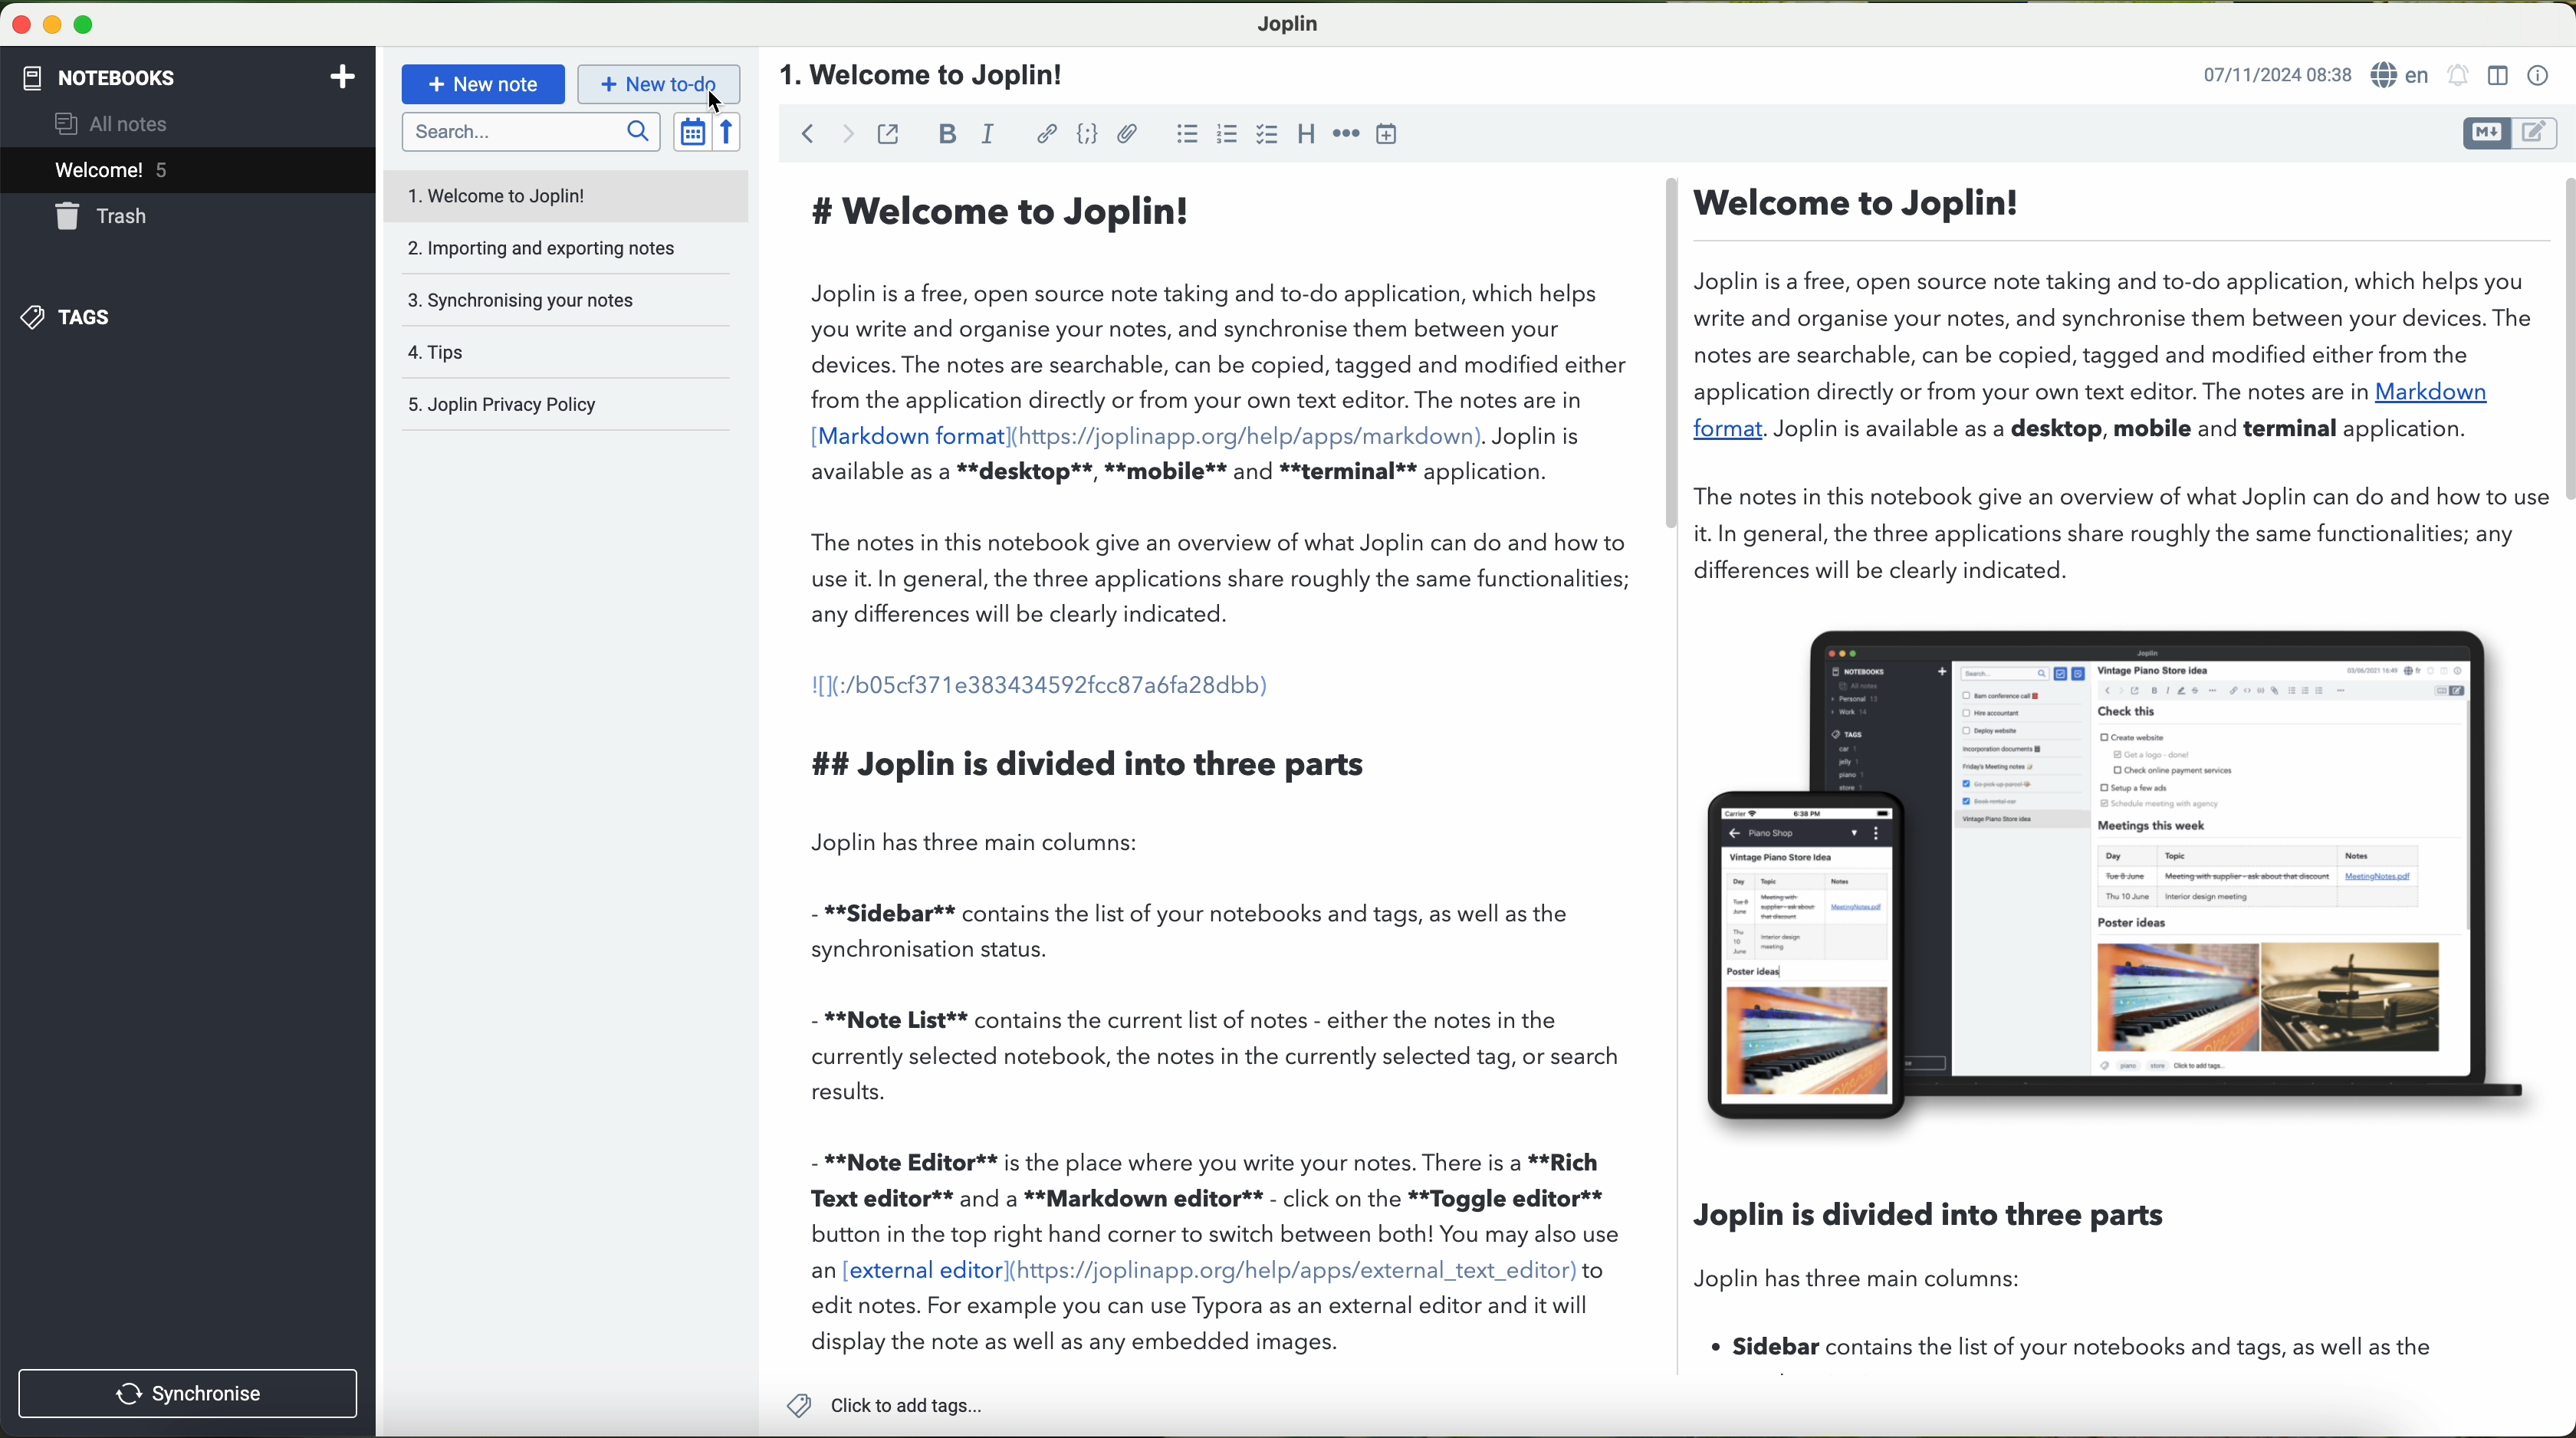 This screenshot has width=2576, height=1438. I want to click on Joplin, so click(1289, 22).